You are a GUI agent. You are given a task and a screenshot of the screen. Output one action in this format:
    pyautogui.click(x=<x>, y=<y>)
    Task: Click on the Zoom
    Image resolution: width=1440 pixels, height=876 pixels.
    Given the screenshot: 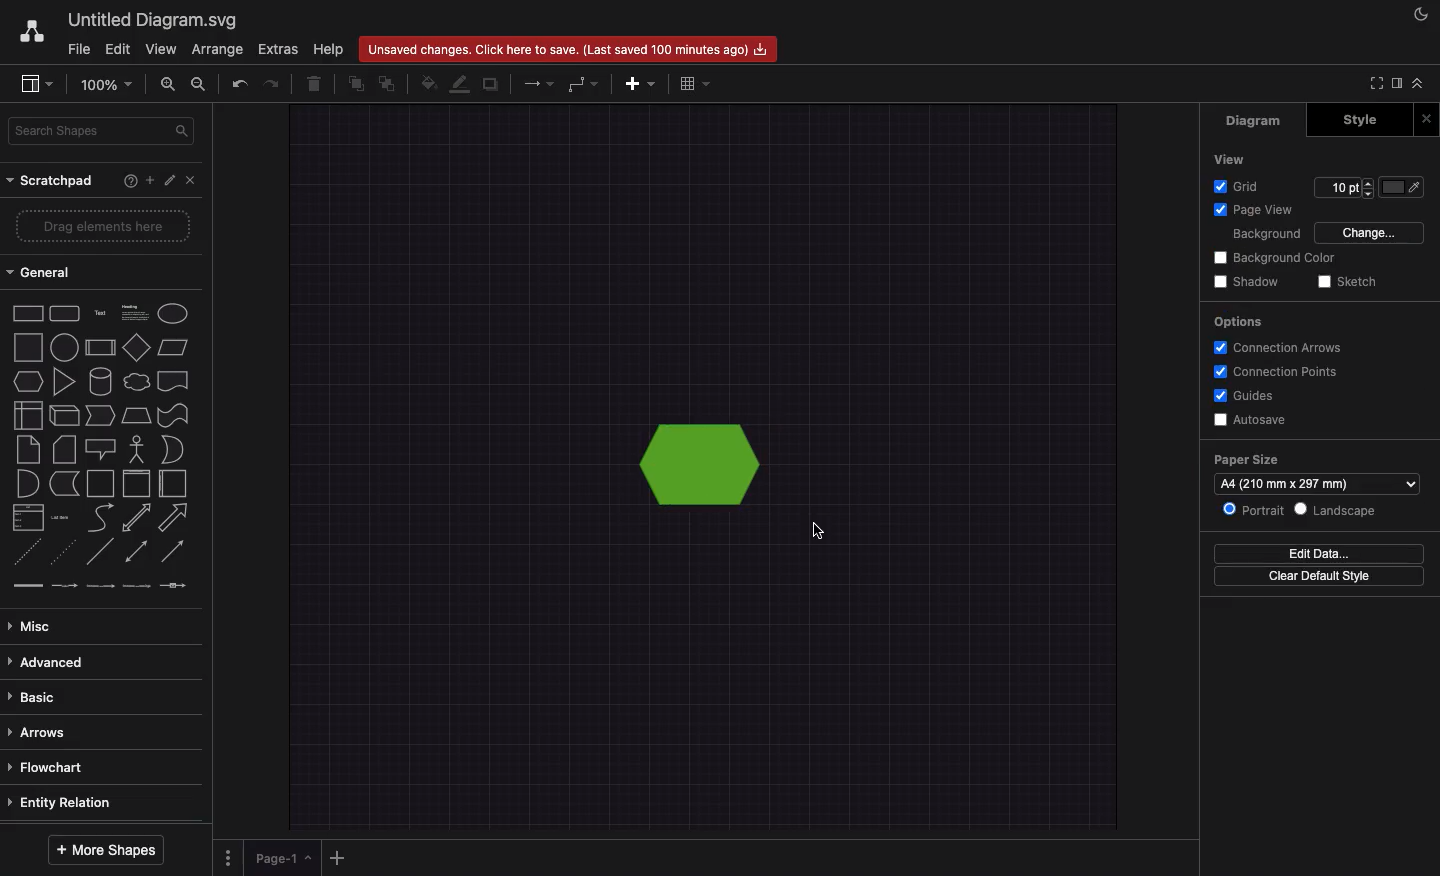 What is the action you would take?
    pyautogui.click(x=106, y=88)
    